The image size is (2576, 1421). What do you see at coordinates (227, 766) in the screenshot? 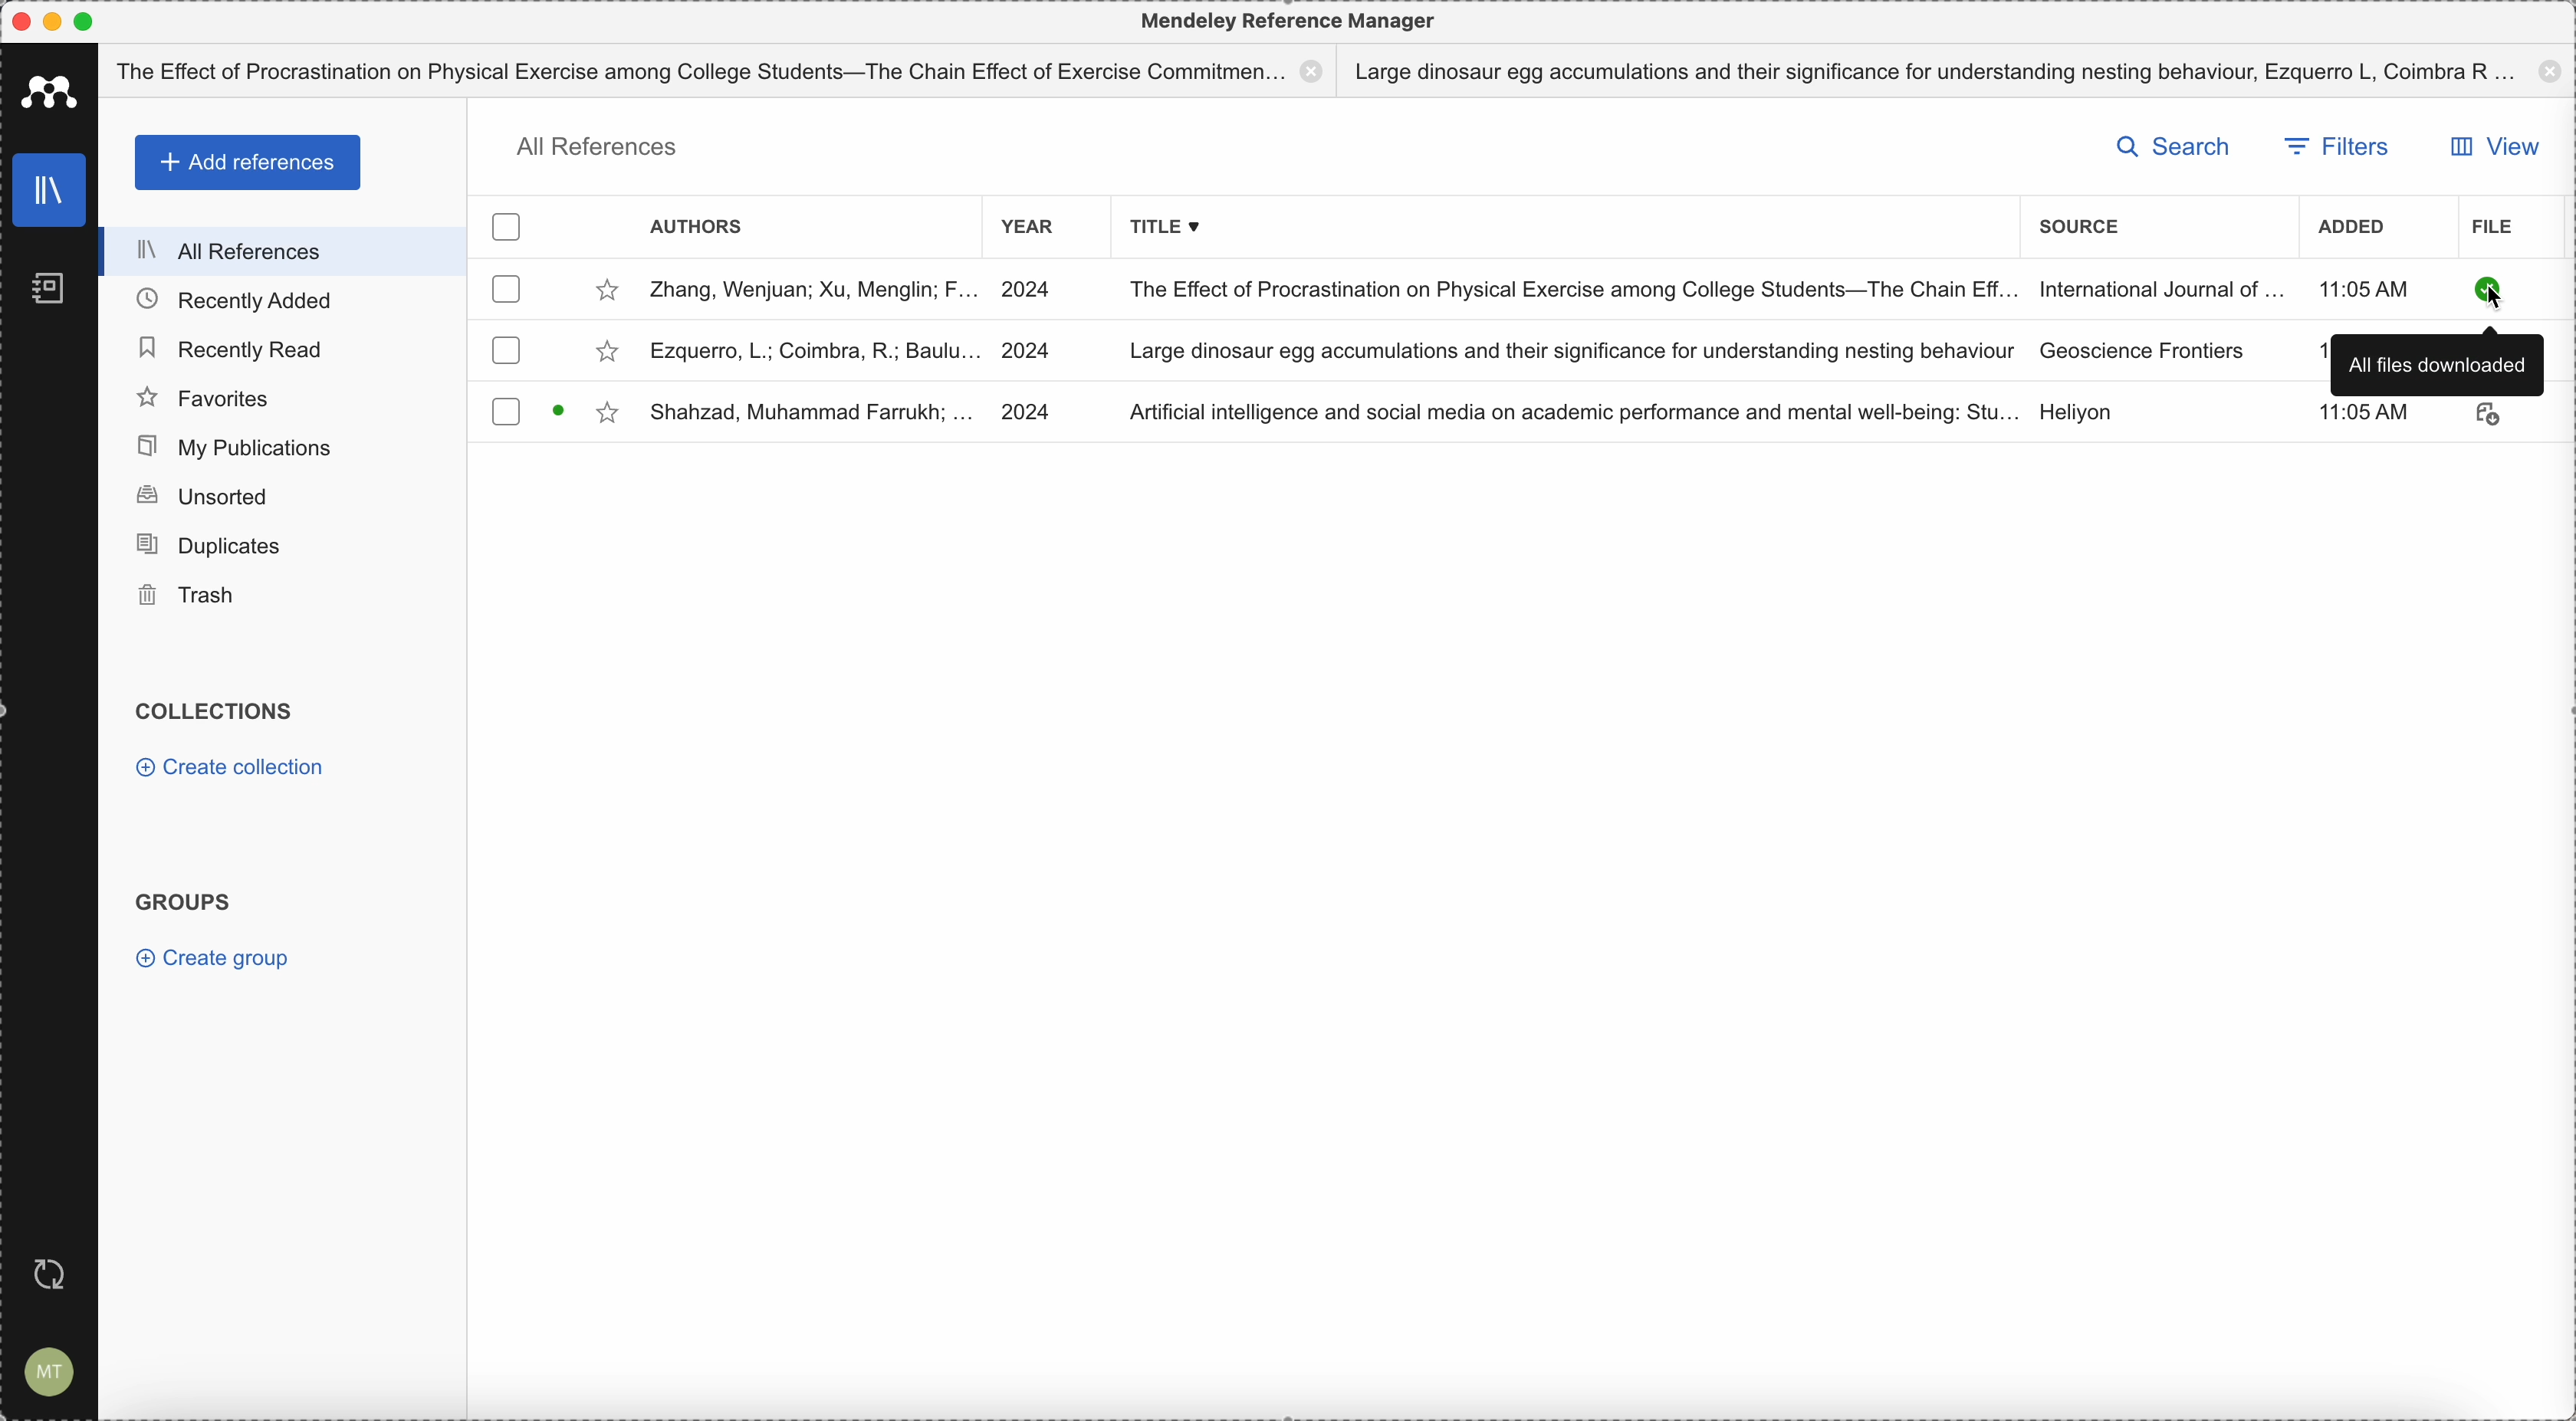
I see `create collection` at bounding box center [227, 766].